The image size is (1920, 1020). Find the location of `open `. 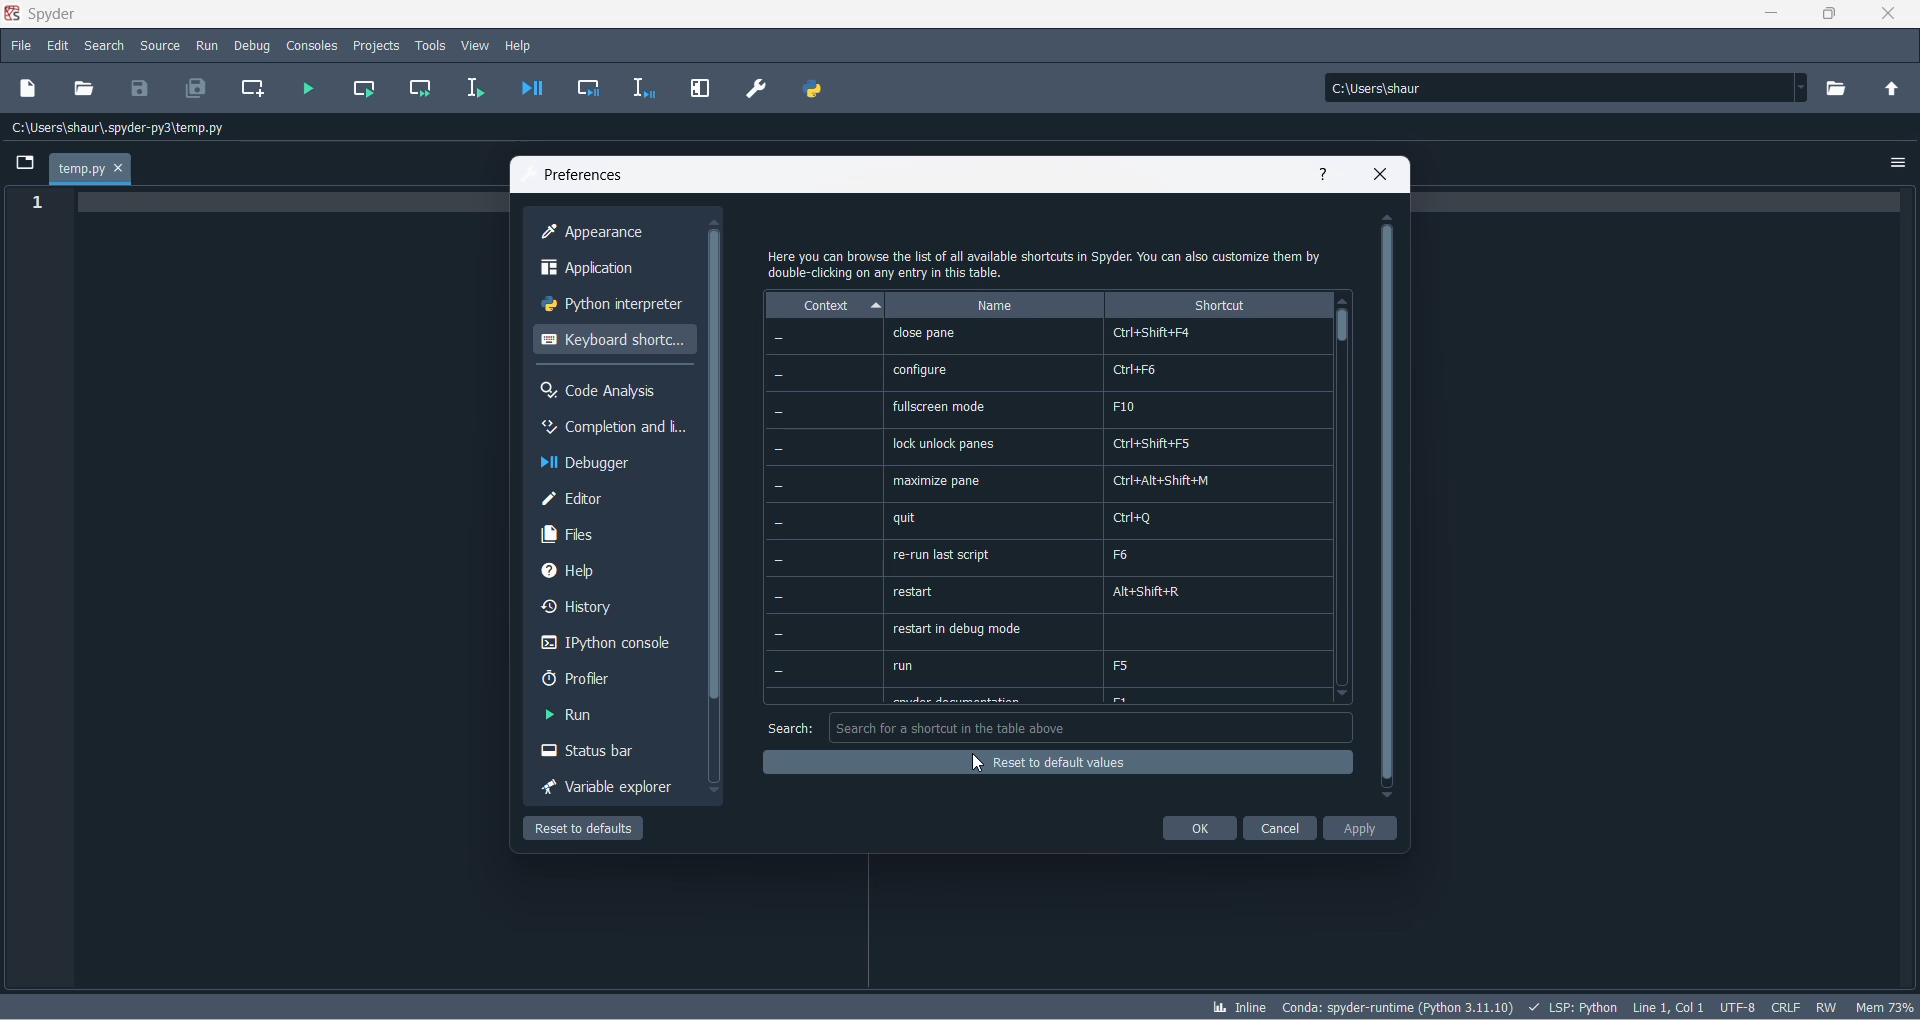

open  is located at coordinates (85, 90).